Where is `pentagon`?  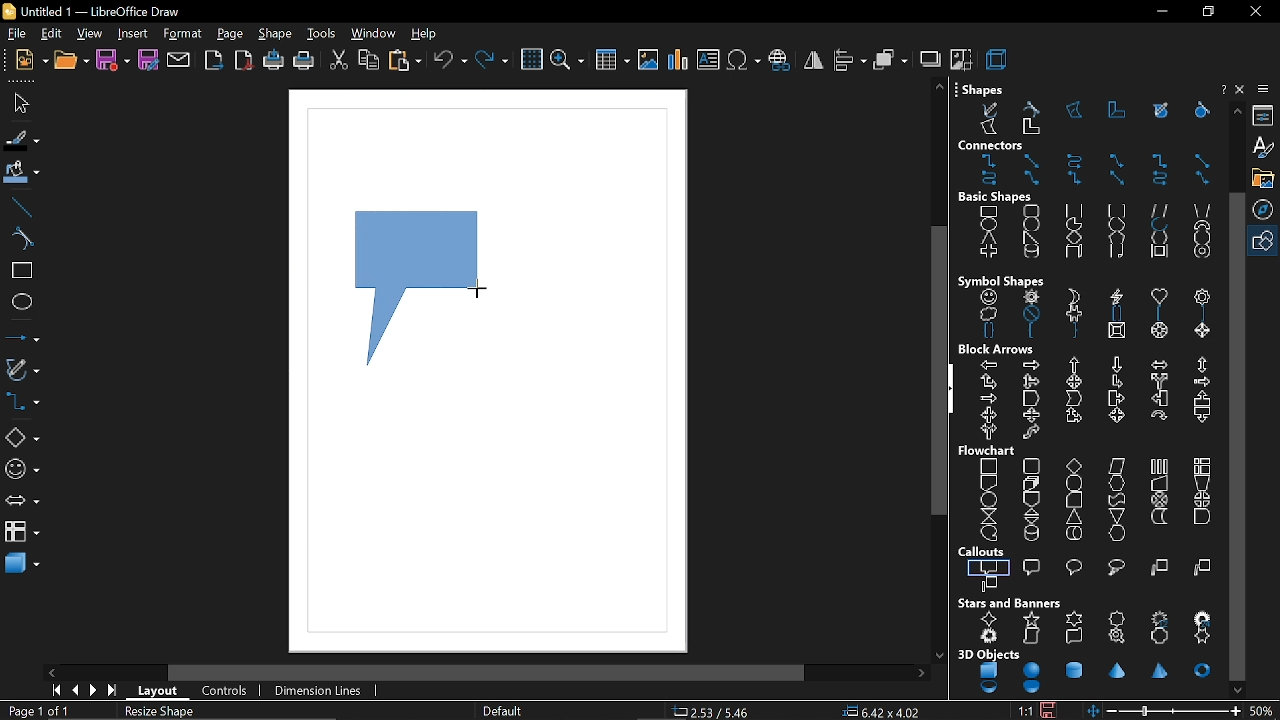 pentagon is located at coordinates (1116, 238).